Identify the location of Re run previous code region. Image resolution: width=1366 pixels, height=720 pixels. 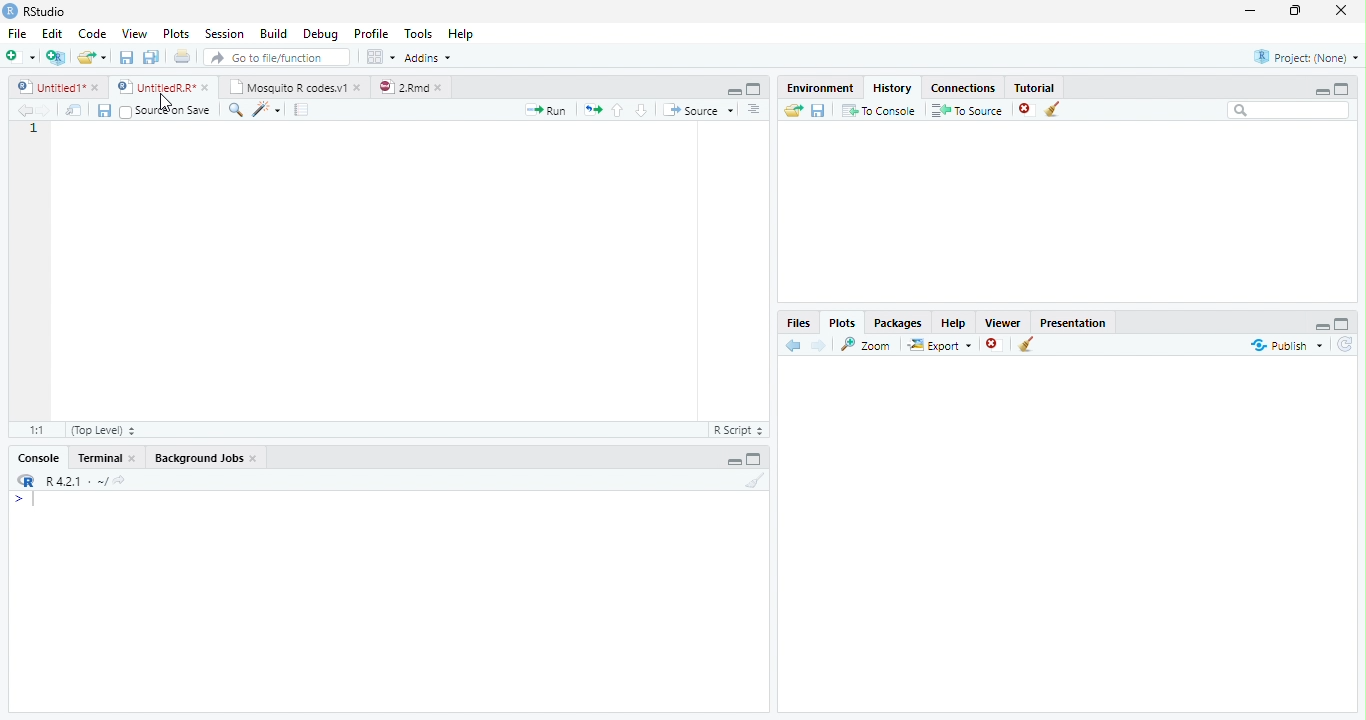
(591, 111).